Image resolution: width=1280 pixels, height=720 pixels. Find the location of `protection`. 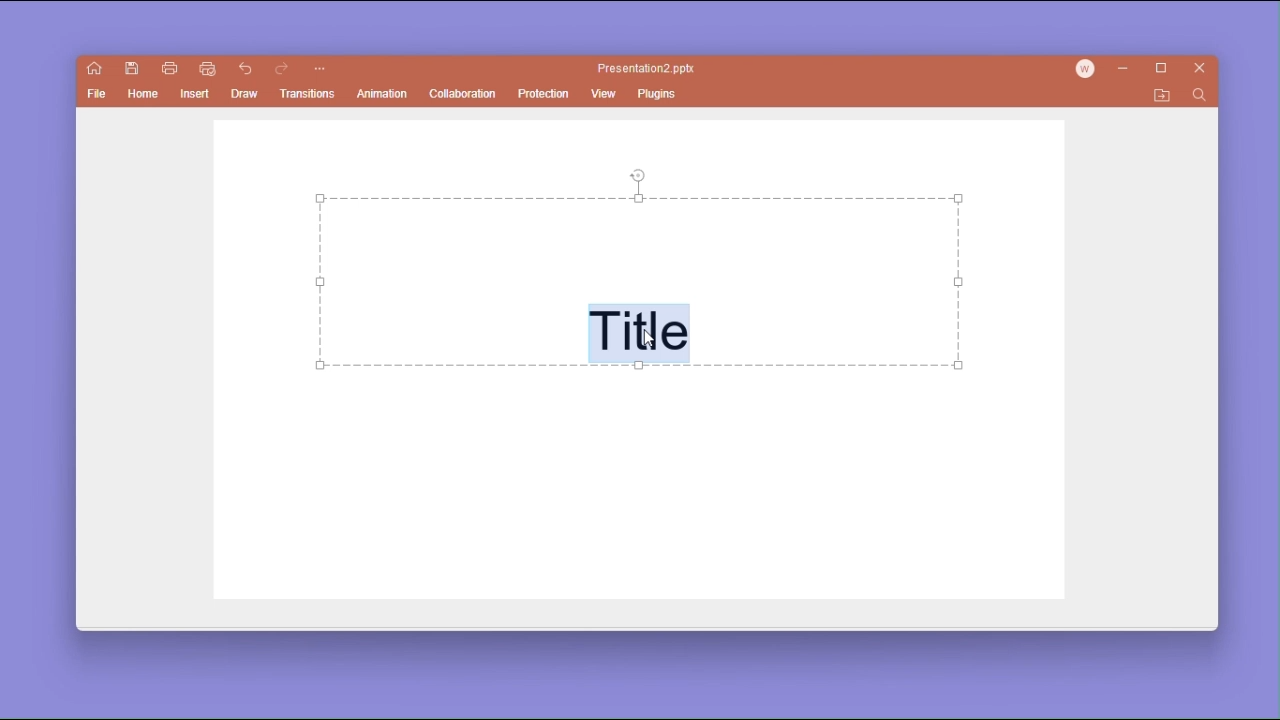

protection is located at coordinates (544, 93).